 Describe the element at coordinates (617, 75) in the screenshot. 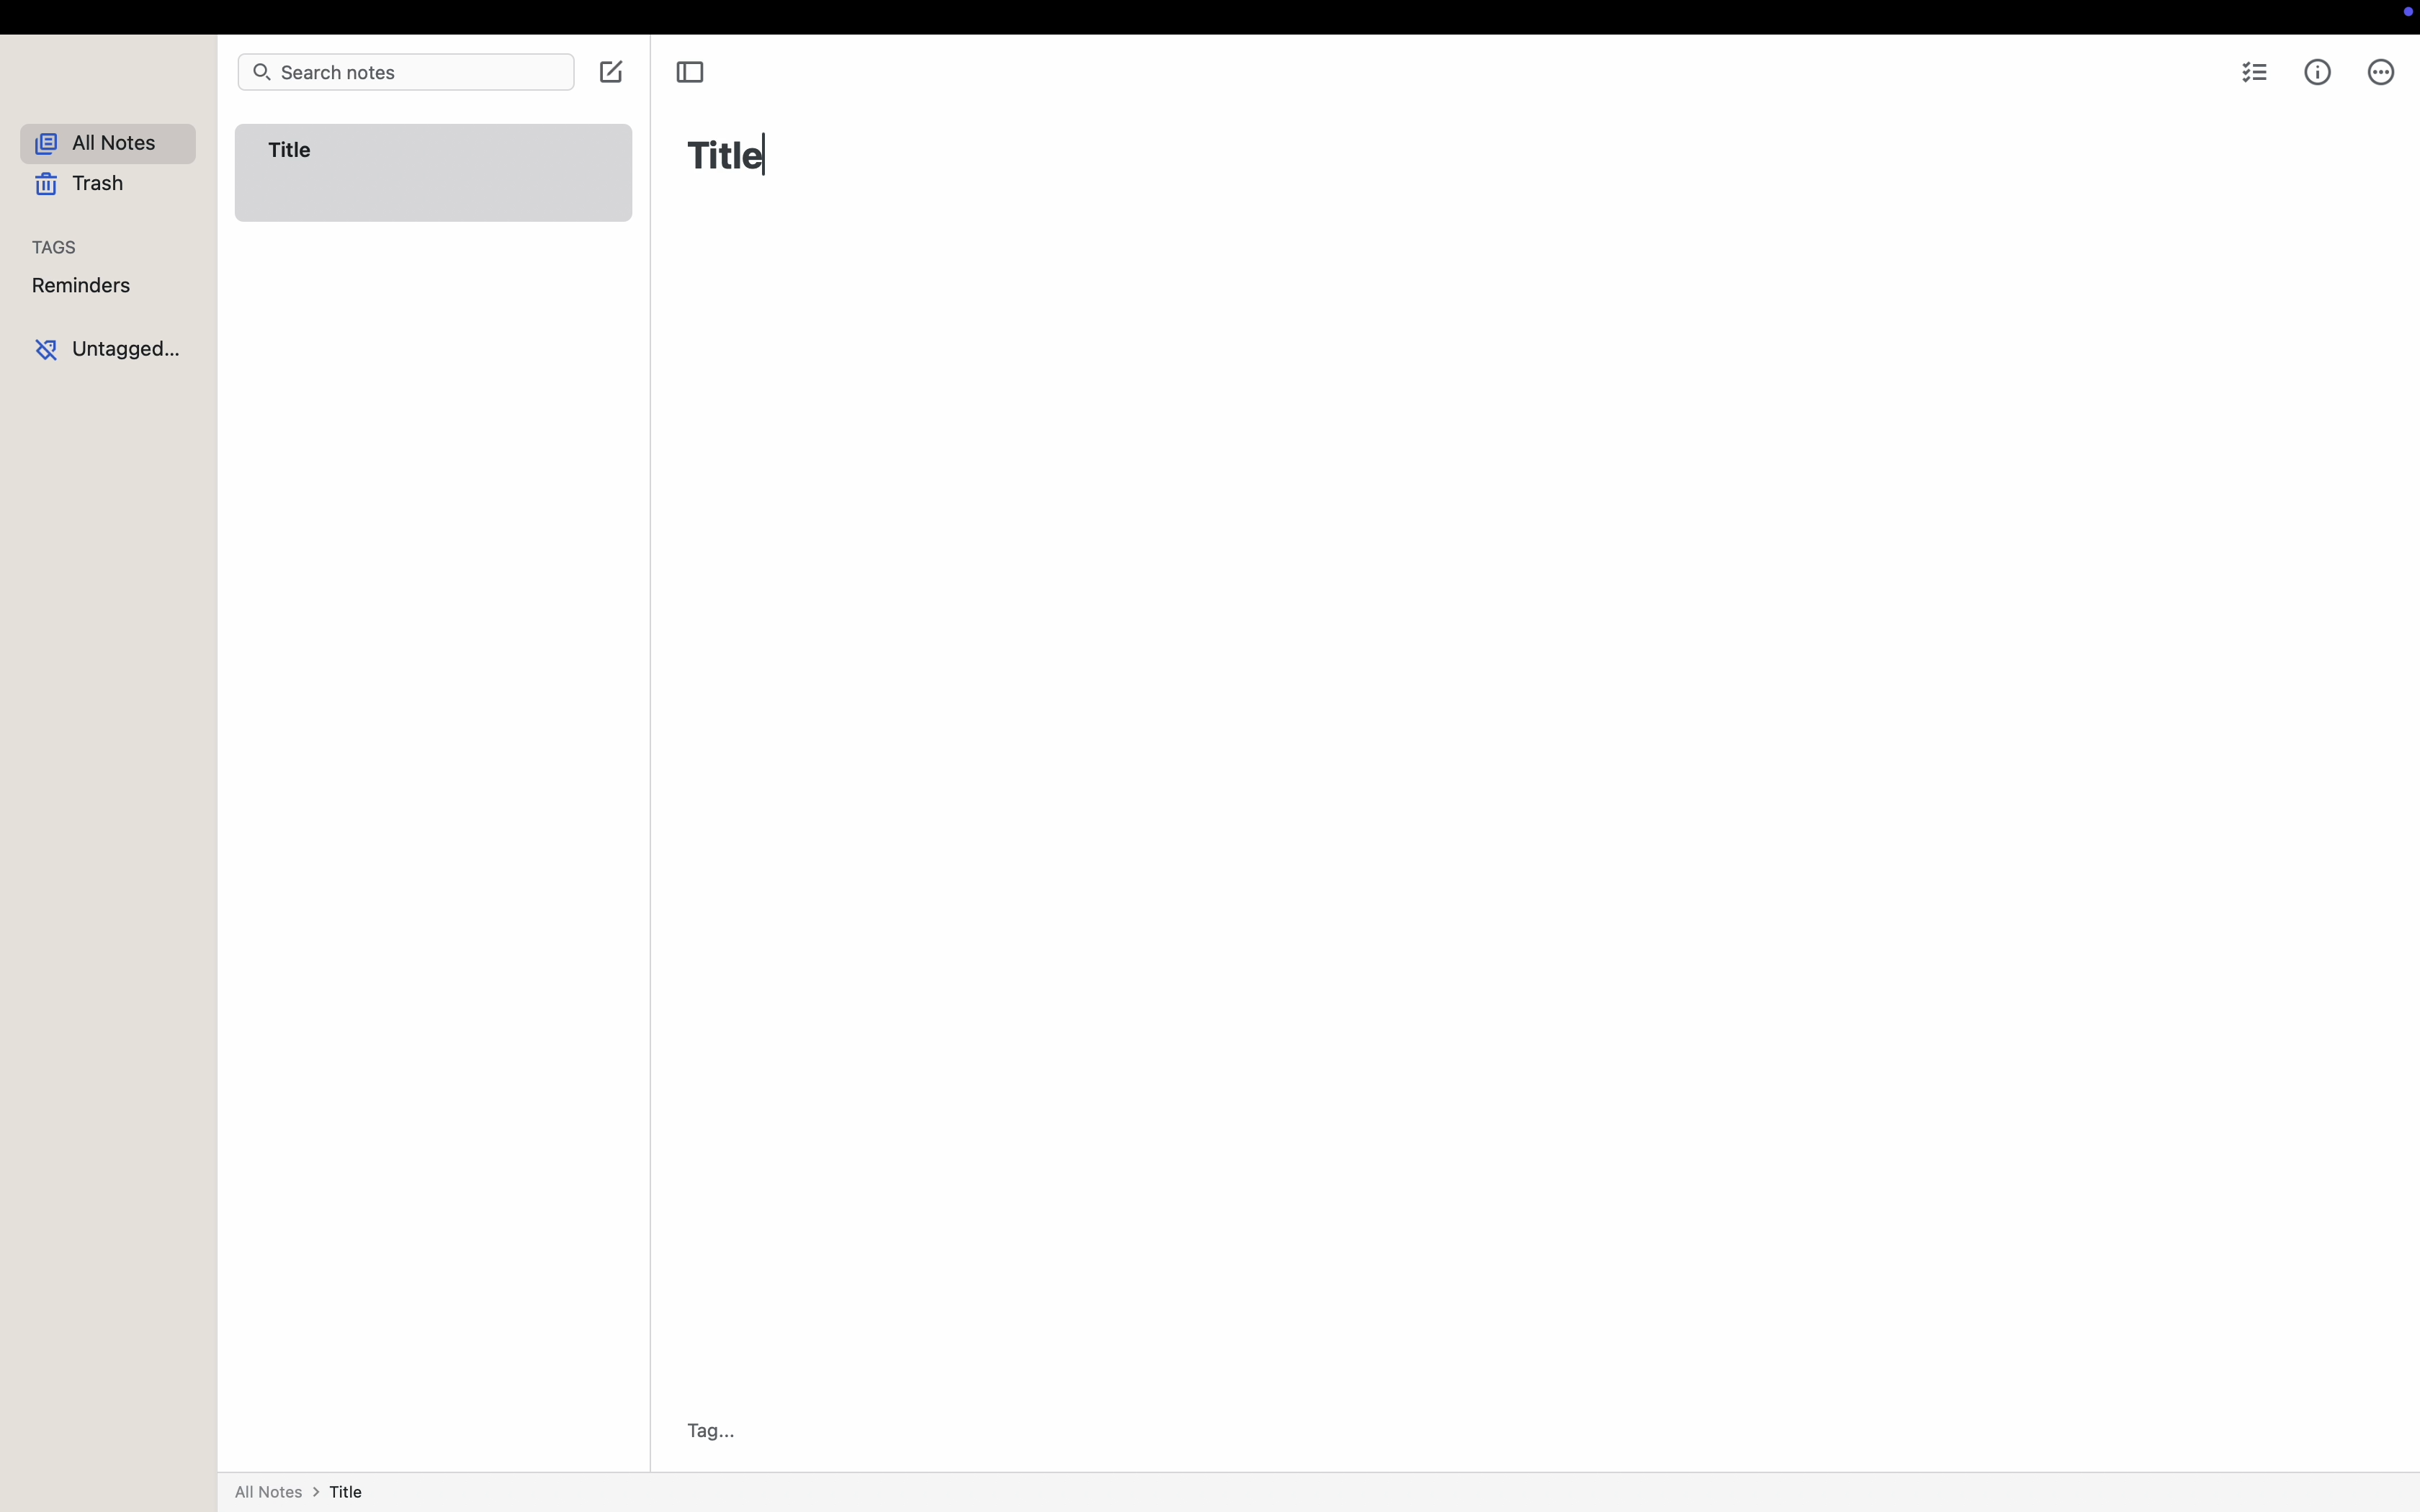

I see `click on create note` at that location.